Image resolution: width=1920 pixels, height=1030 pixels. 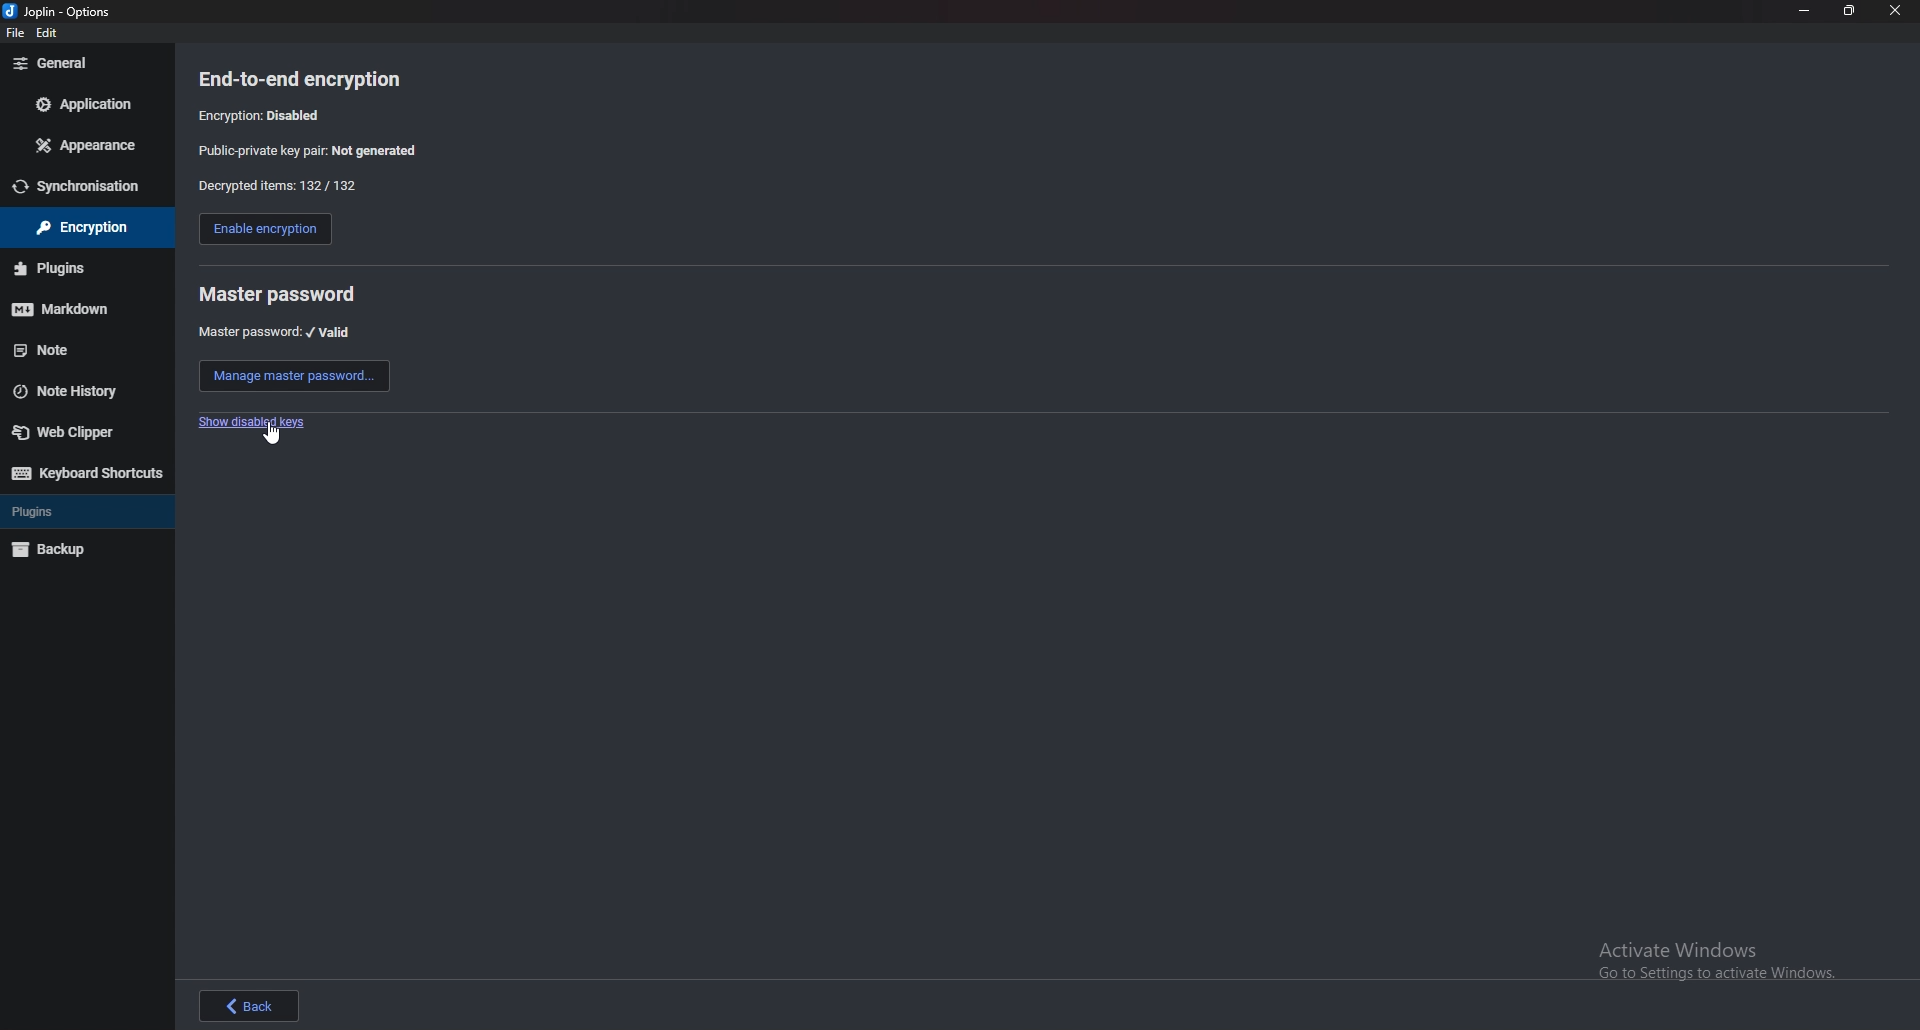 What do you see at coordinates (77, 511) in the screenshot?
I see `plugins` at bounding box center [77, 511].